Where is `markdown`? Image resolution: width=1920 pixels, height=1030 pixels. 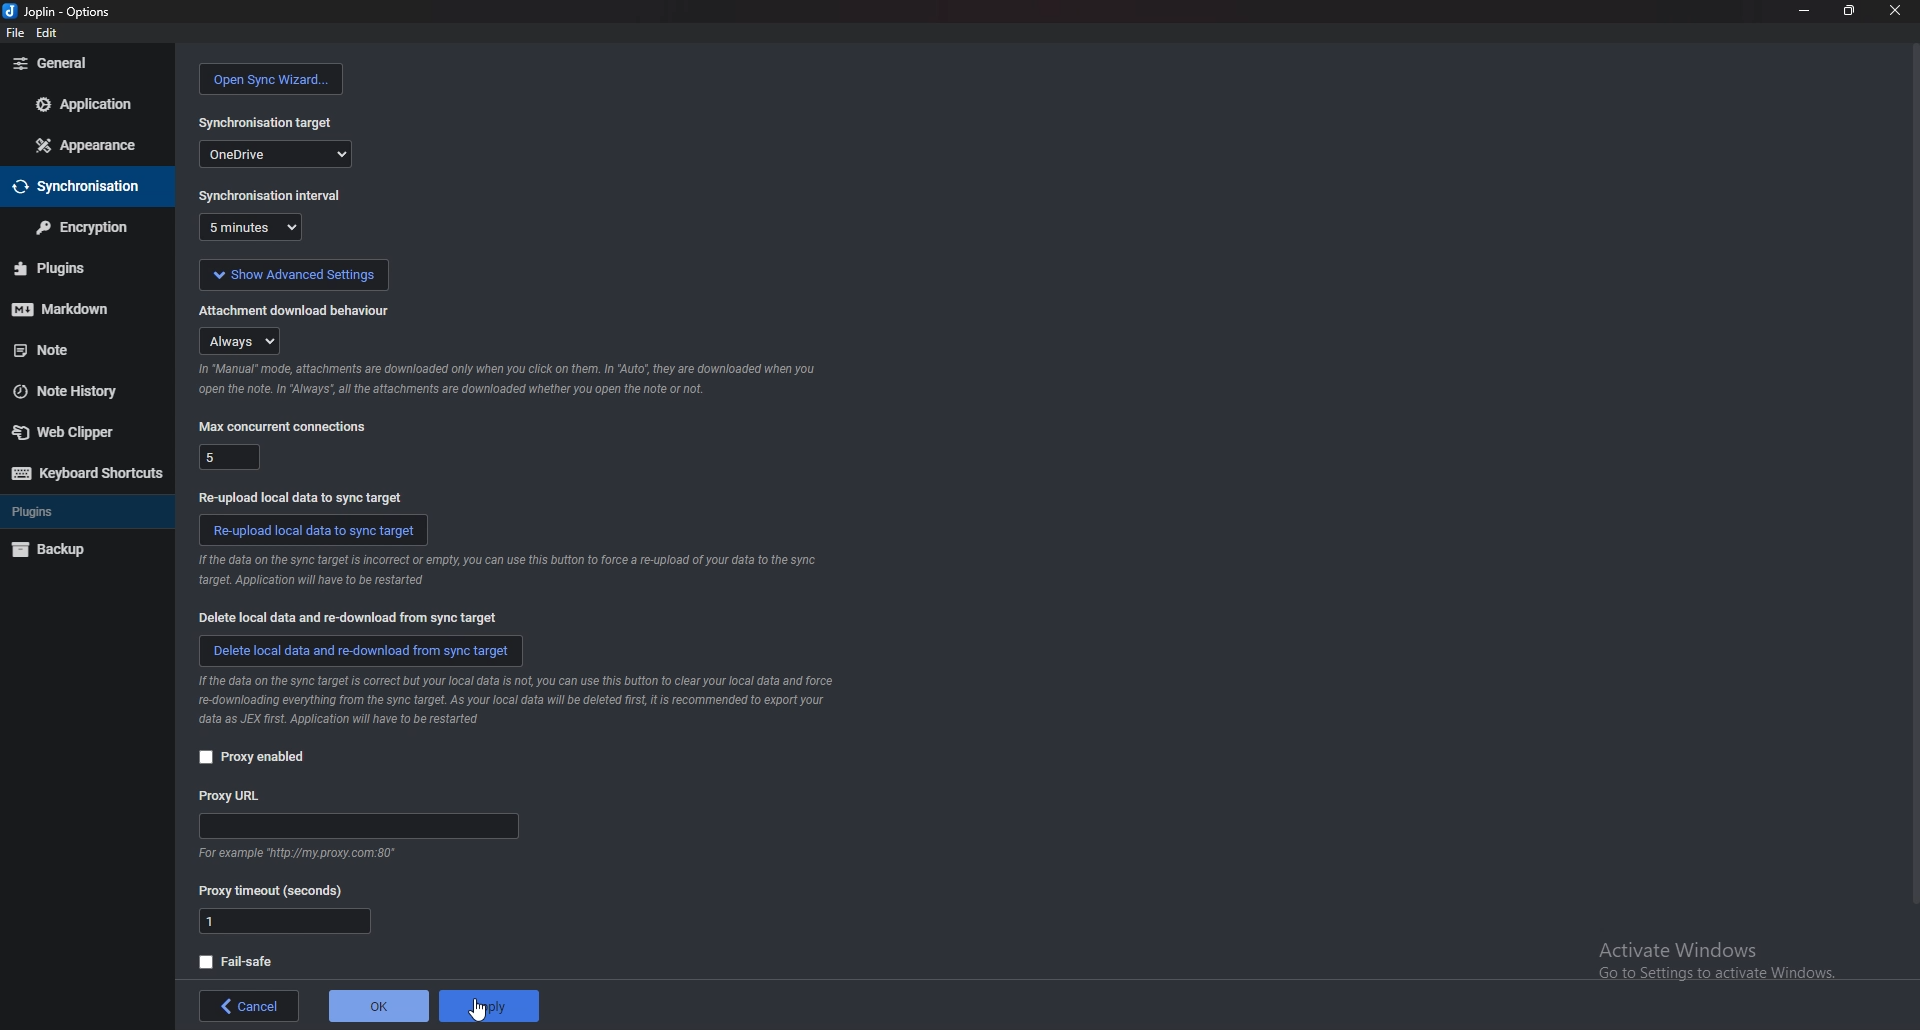 markdown is located at coordinates (75, 307).